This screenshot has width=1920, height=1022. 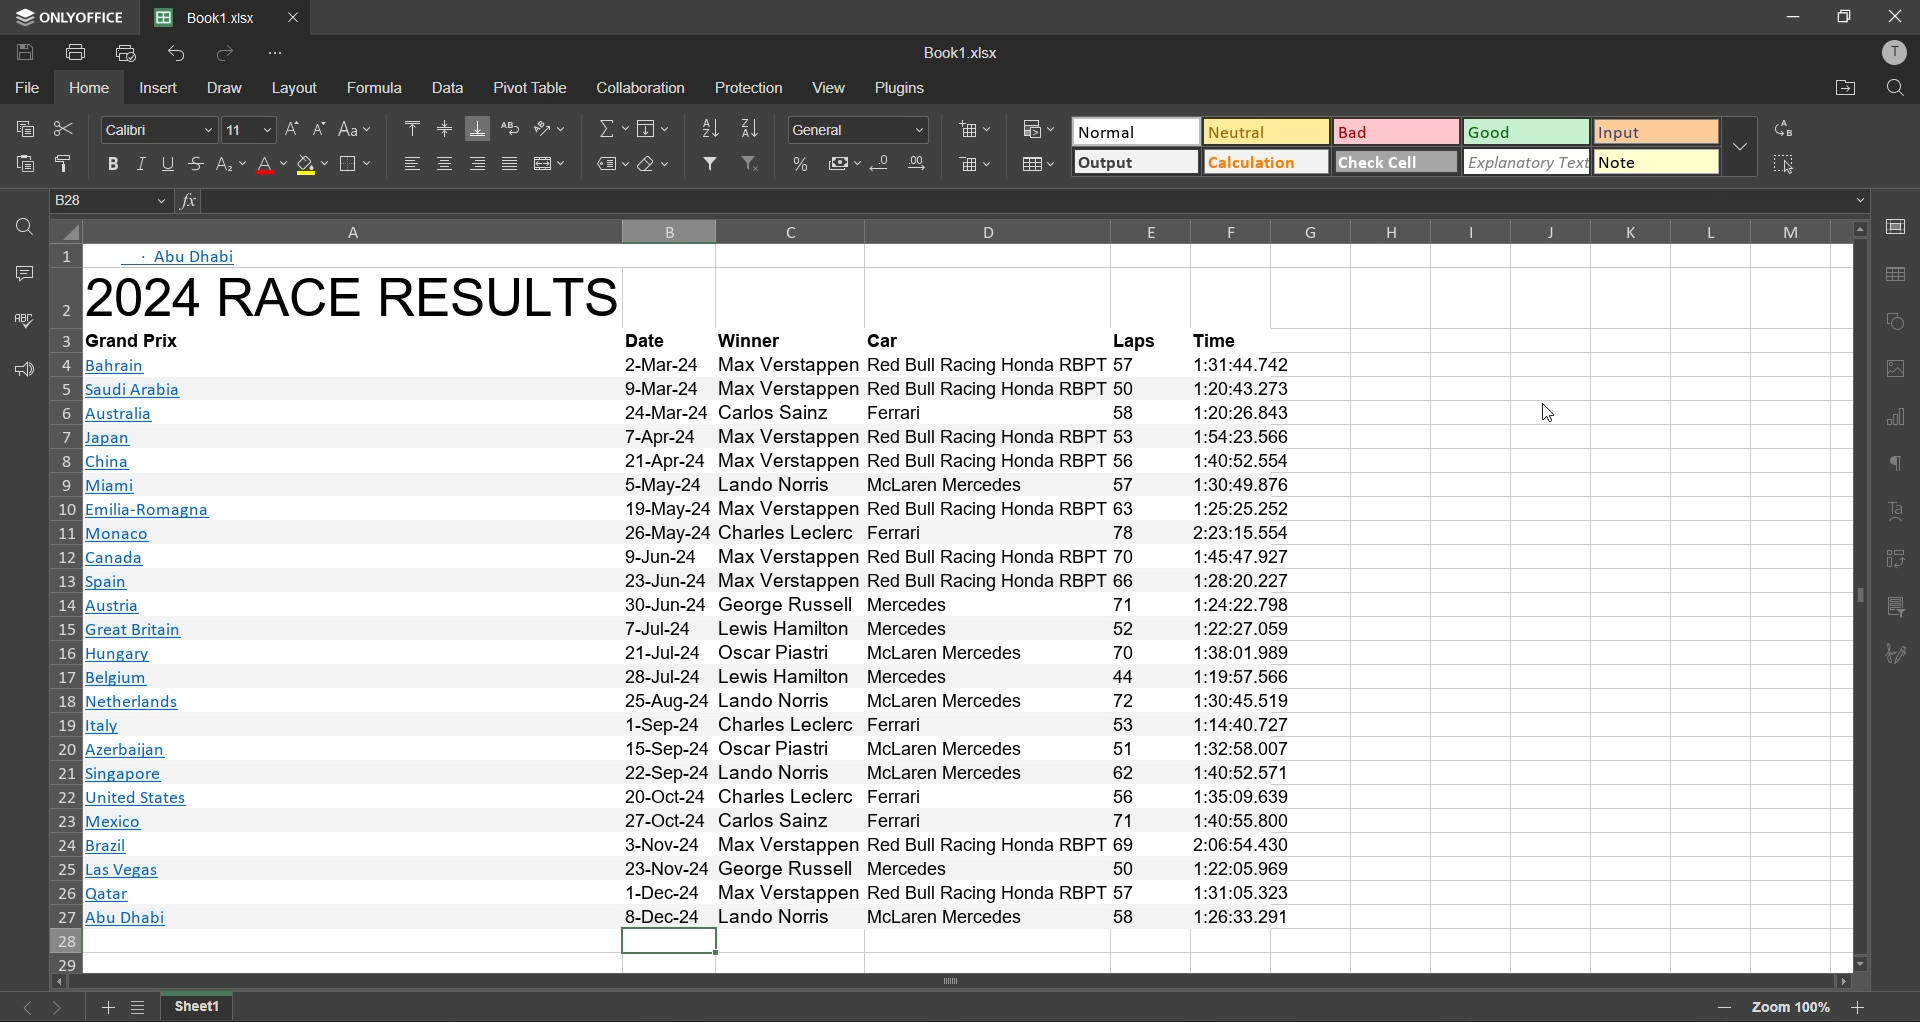 I want to click on file name: Book1.xlsx, so click(x=964, y=53).